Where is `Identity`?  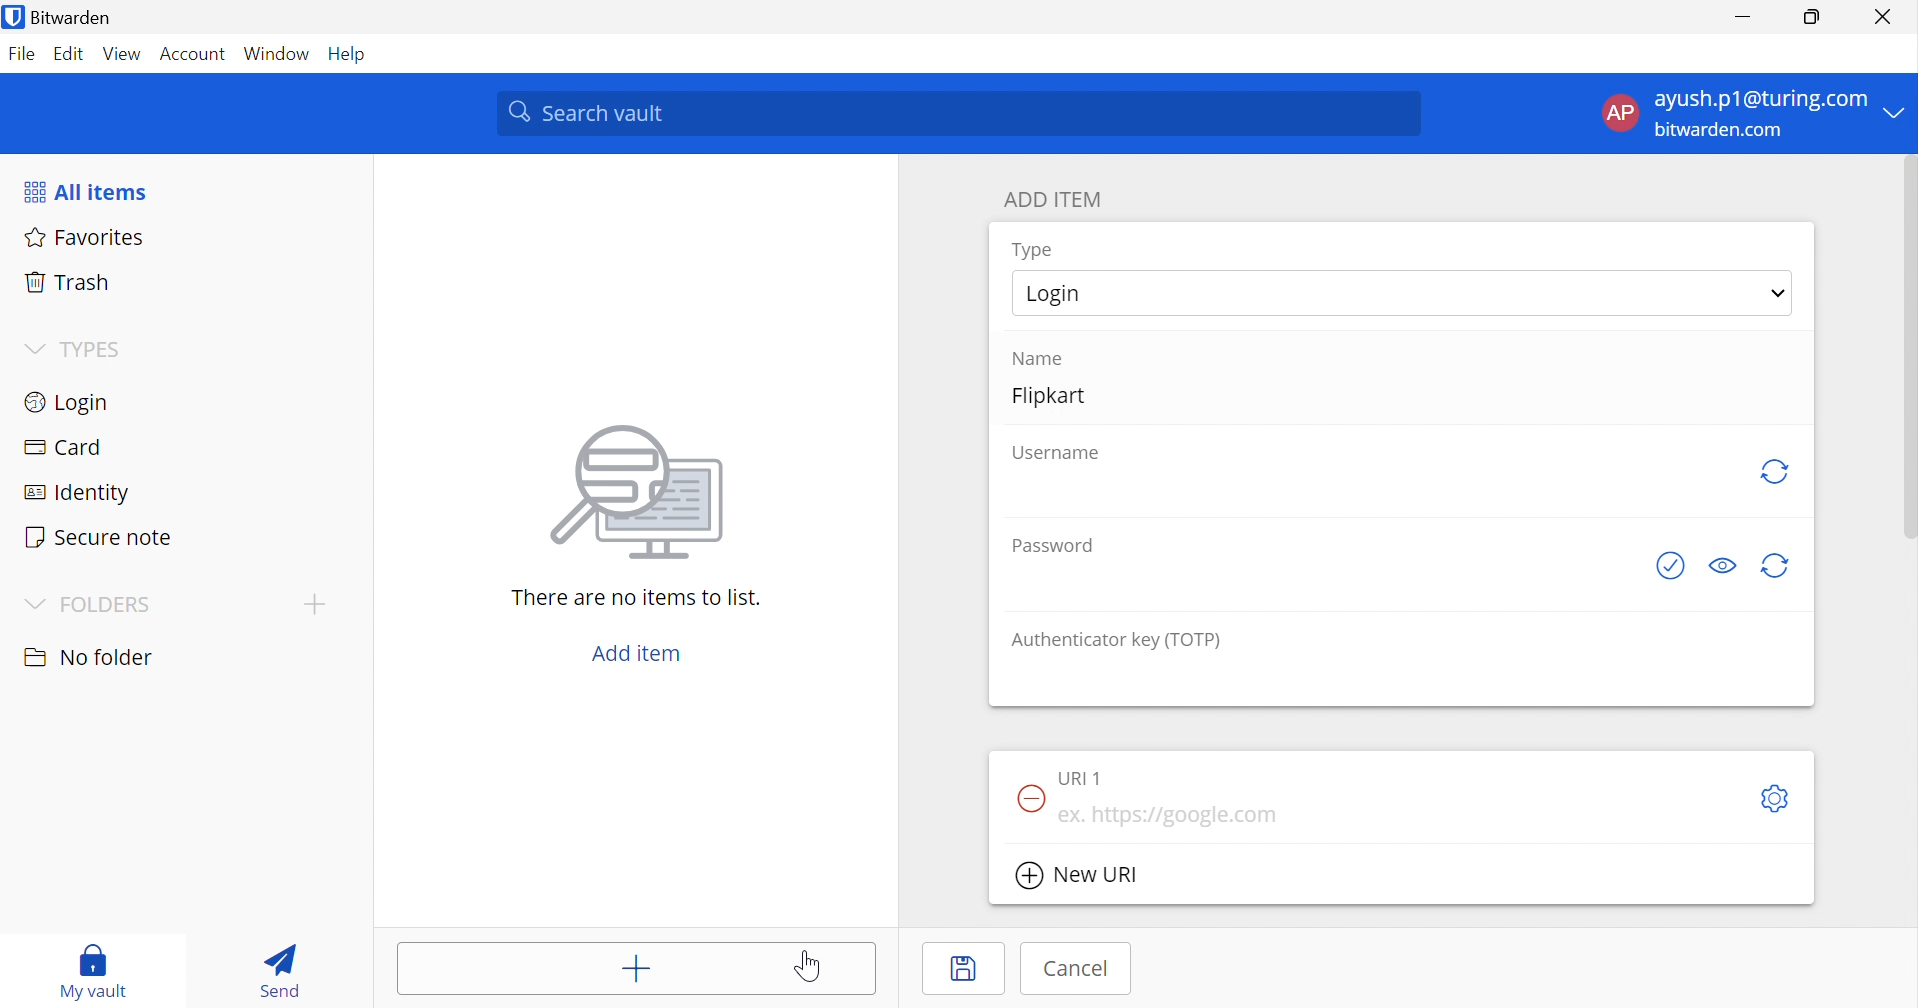 Identity is located at coordinates (79, 494).